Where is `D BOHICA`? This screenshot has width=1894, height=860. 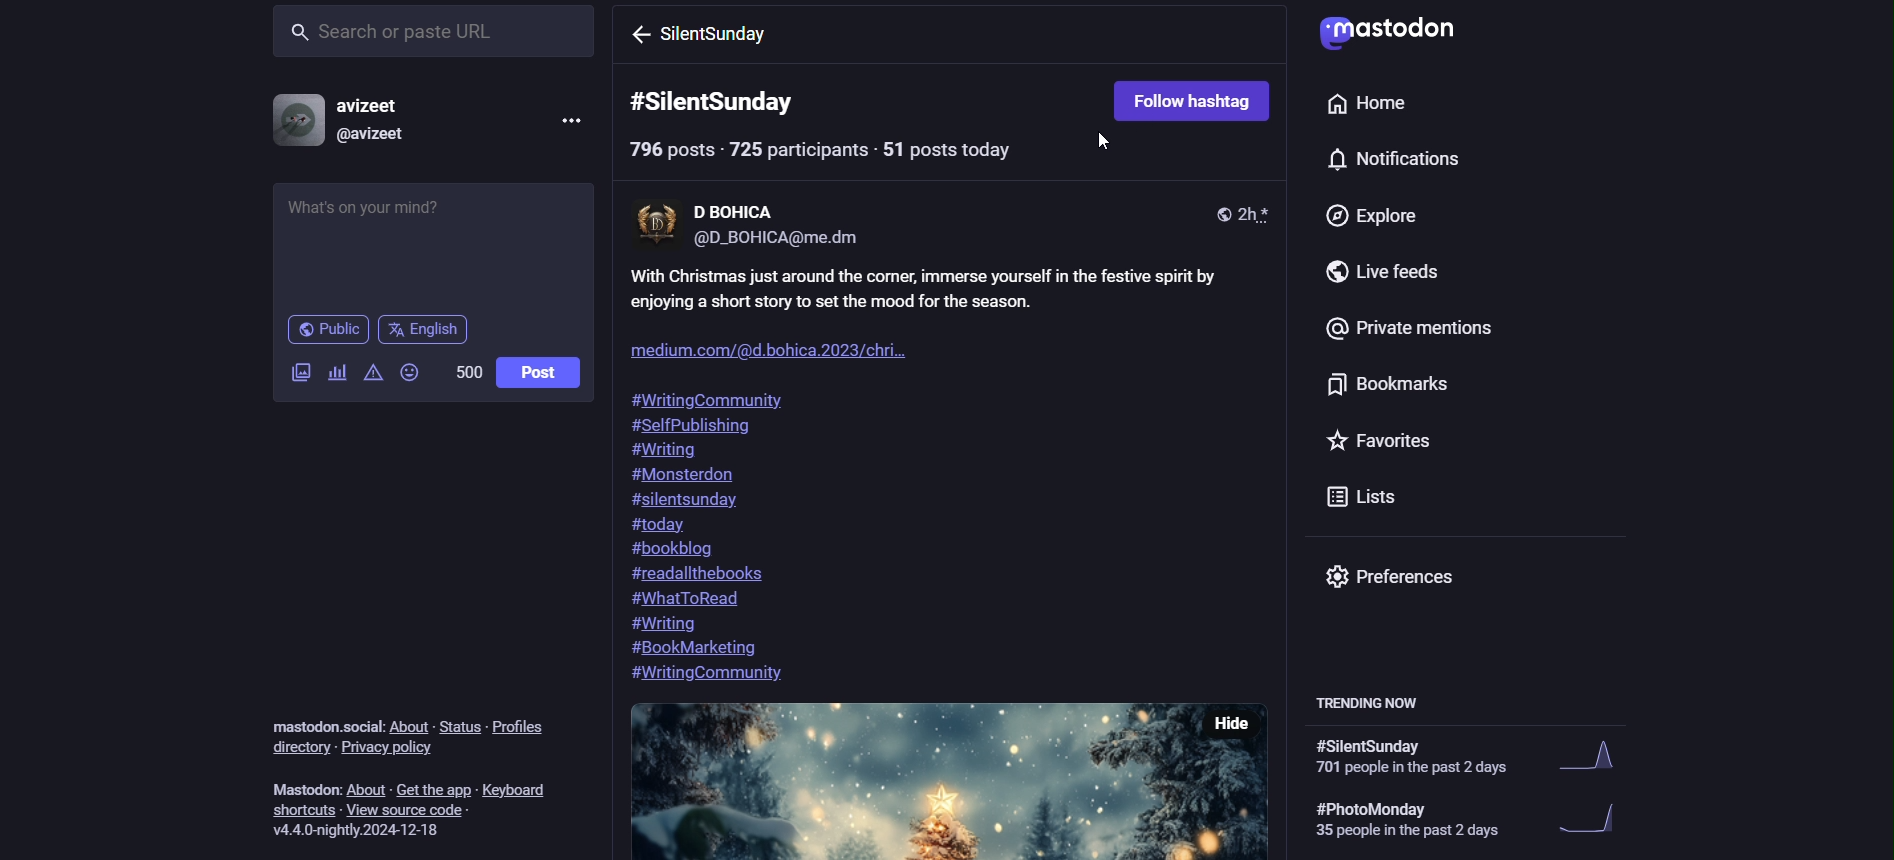
D BOHICA is located at coordinates (736, 206).